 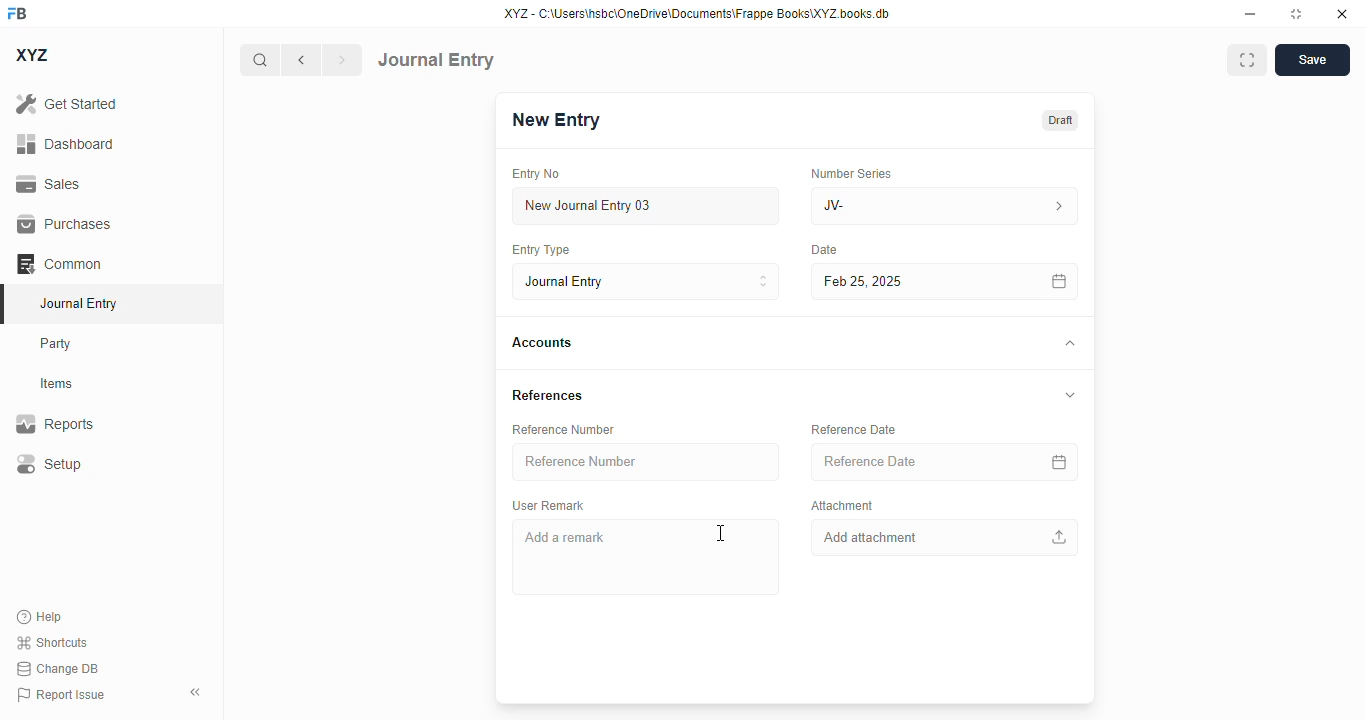 I want to click on dashboard, so click(x=66, y=144).